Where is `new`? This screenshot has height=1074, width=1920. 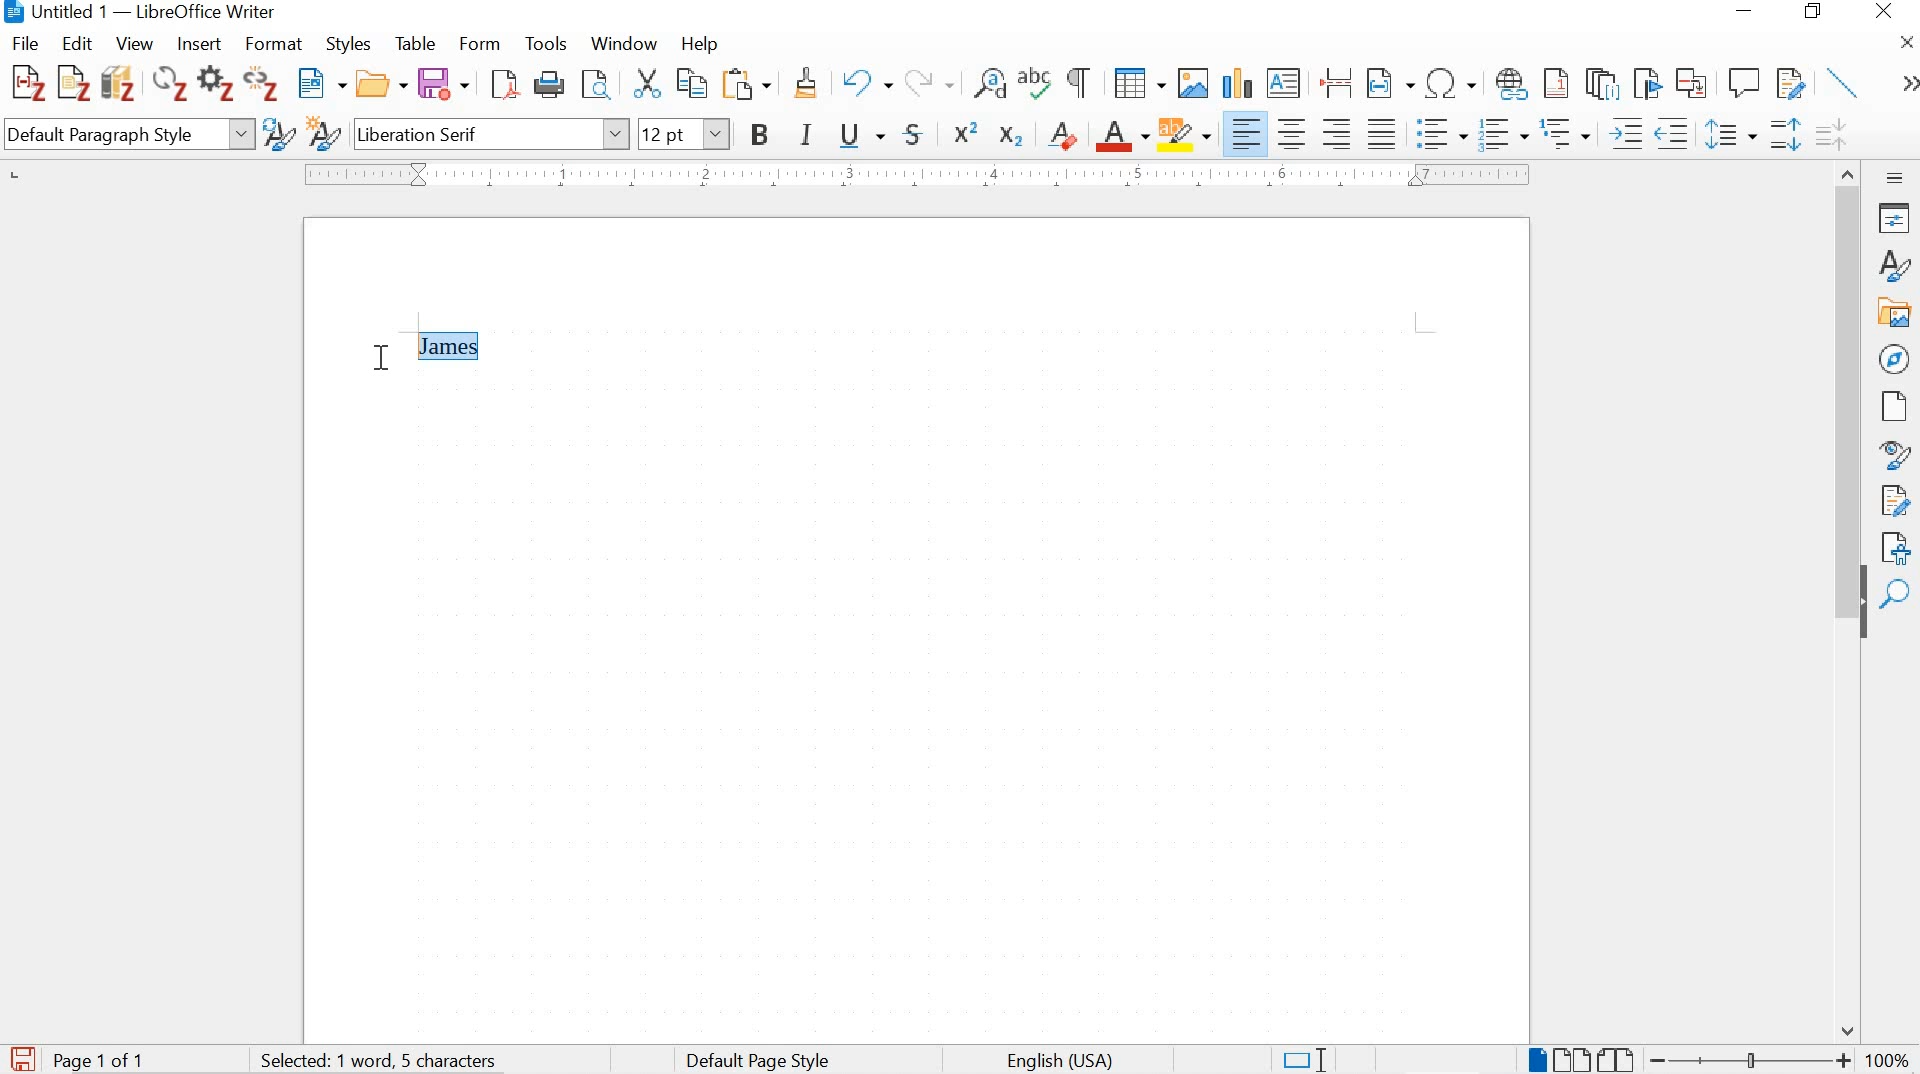 new is located at coordinates (323, 85).